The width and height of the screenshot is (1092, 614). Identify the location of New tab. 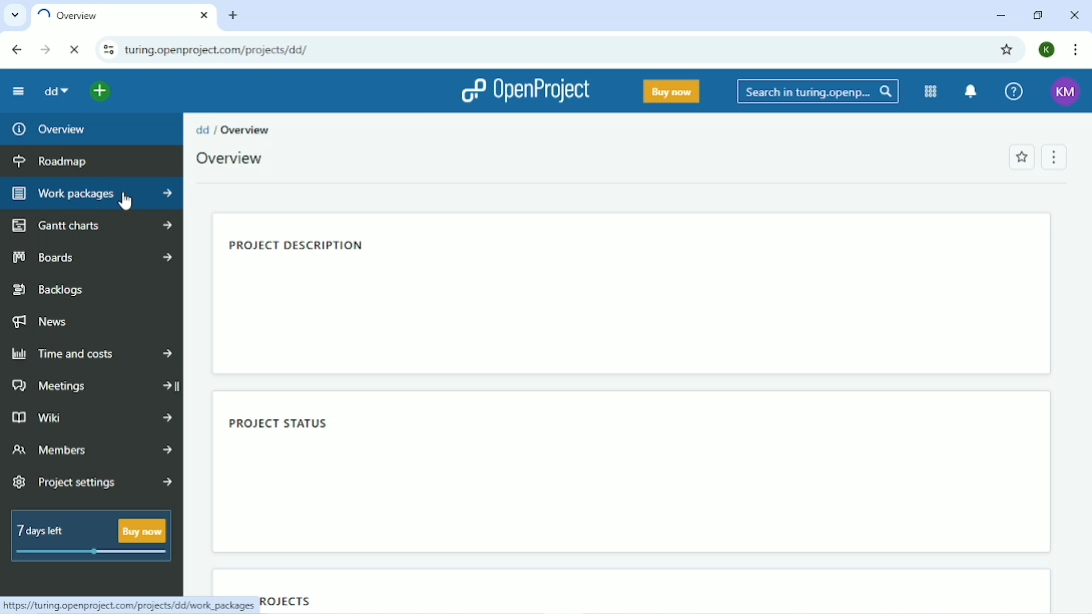
(233, 14).